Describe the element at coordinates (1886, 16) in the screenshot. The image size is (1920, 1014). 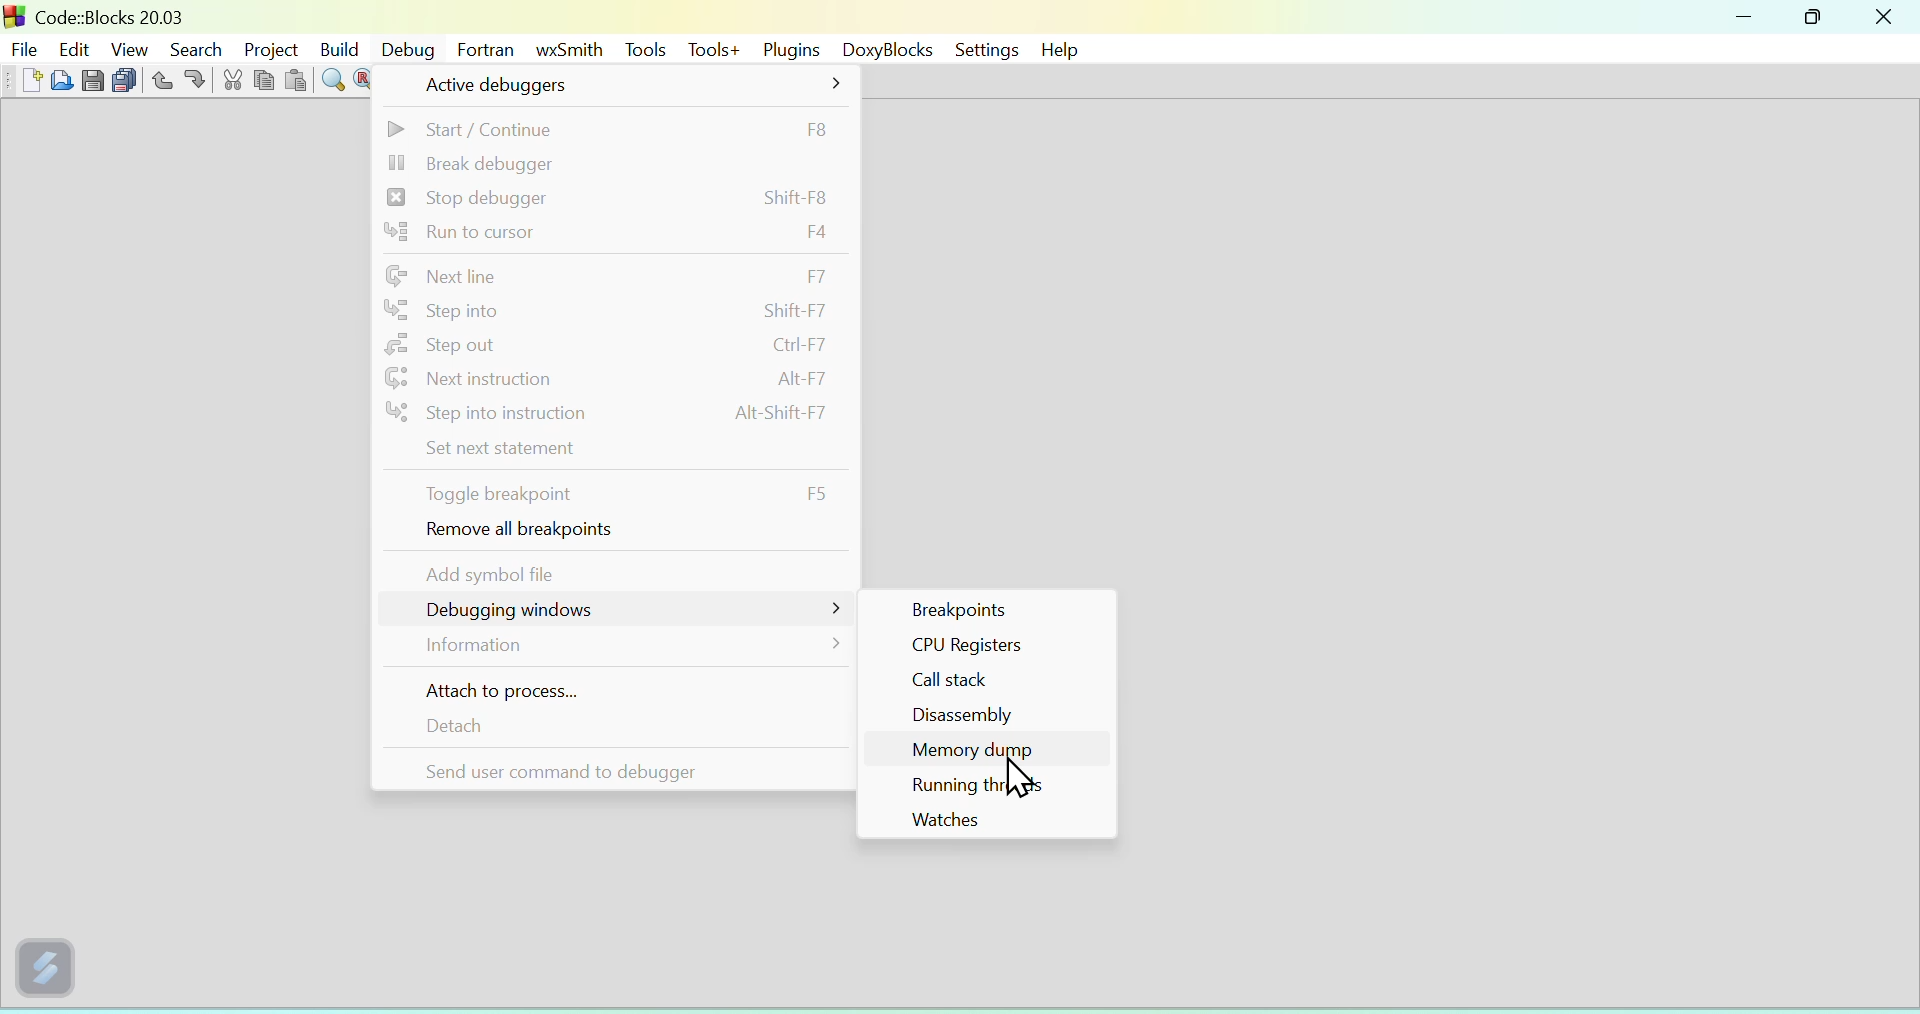
I see `close` at that location.